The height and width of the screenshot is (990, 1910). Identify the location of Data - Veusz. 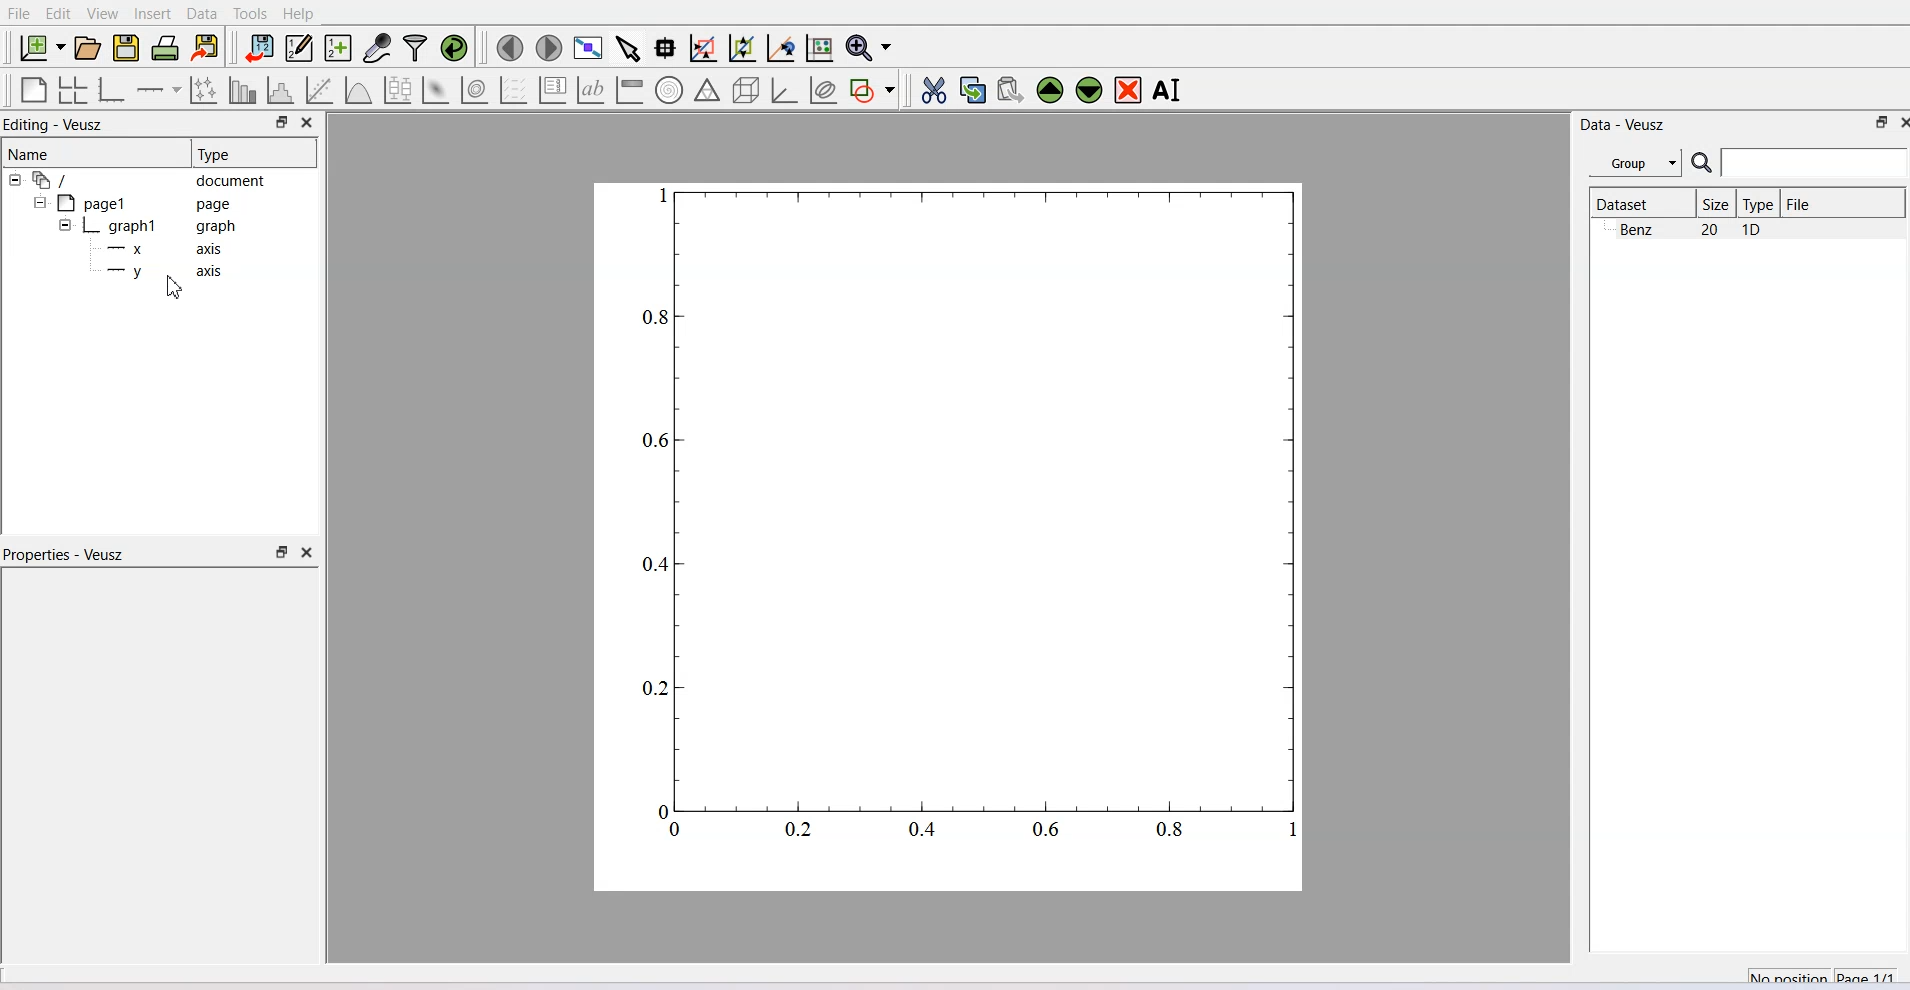
(1623, 126).